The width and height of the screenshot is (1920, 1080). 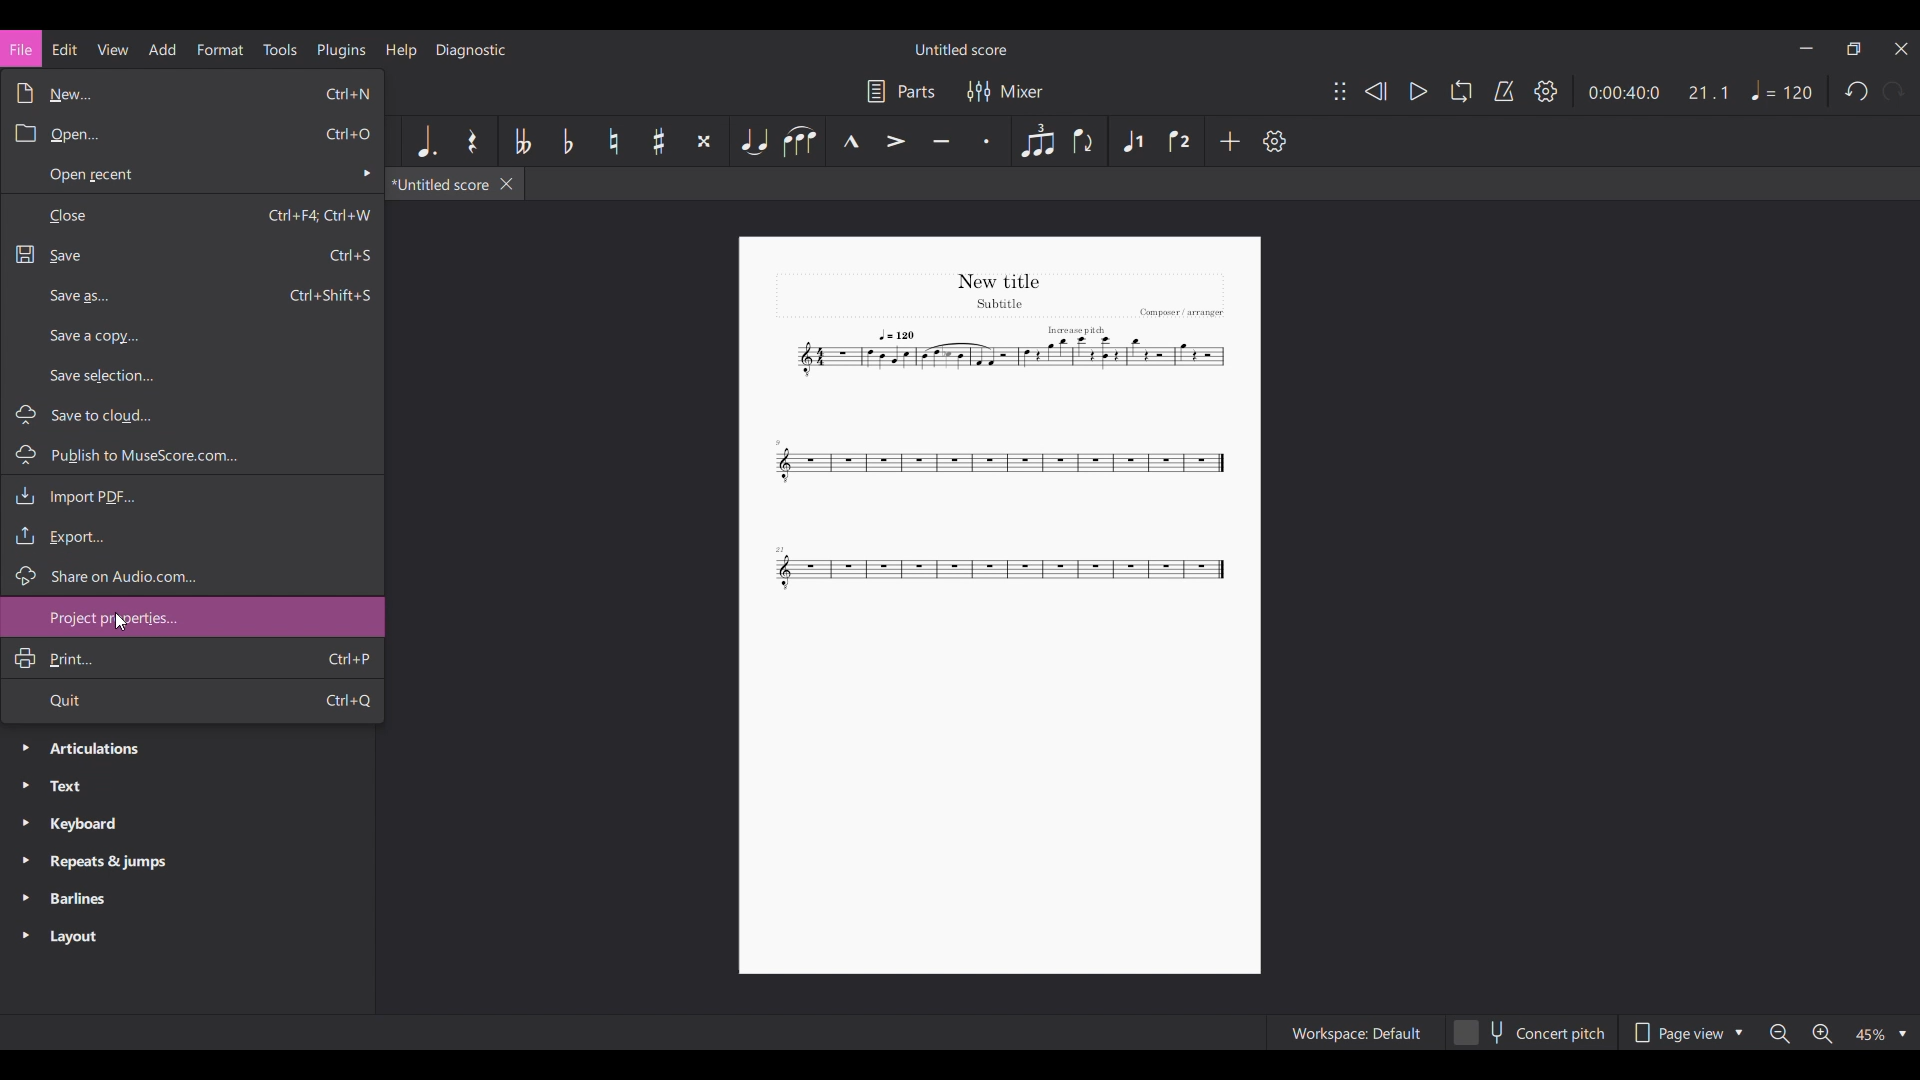 What do you see at coordinates (507, 184) in the screenshot?
I see `Close tab` at bounding box center [507, 184].